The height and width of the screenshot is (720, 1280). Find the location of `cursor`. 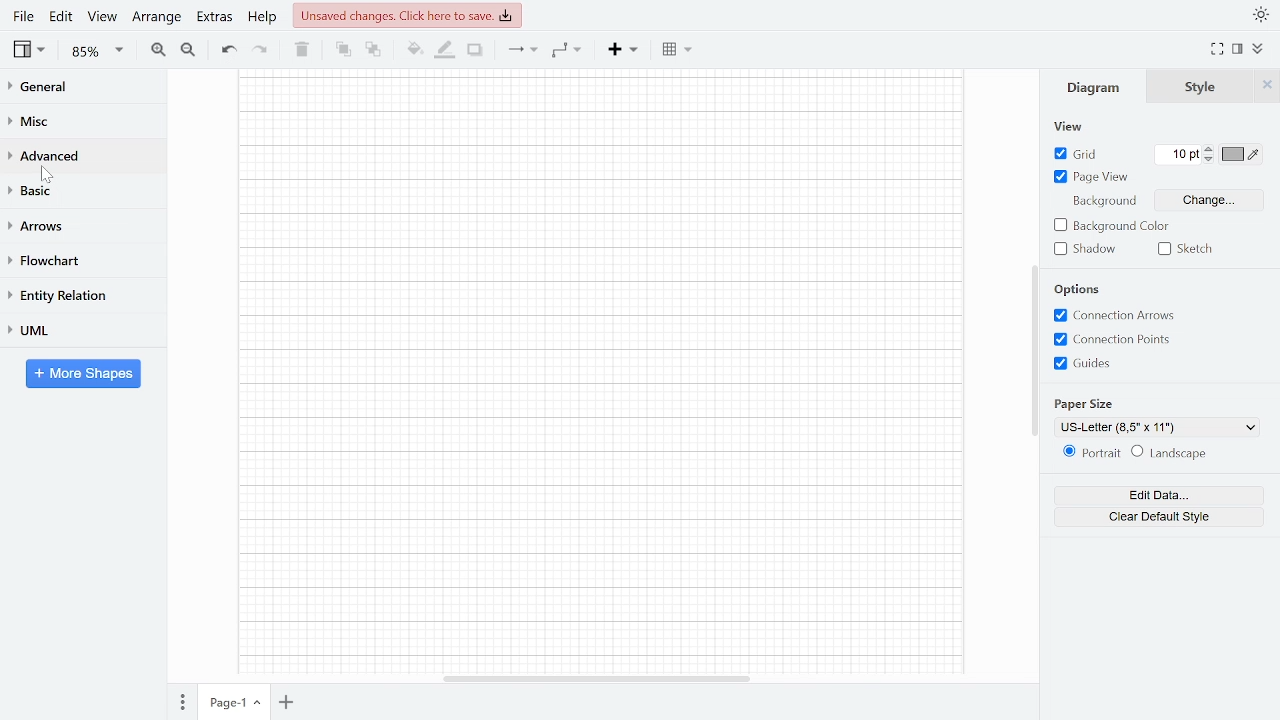

cursor is located at coordinates (46, 174).